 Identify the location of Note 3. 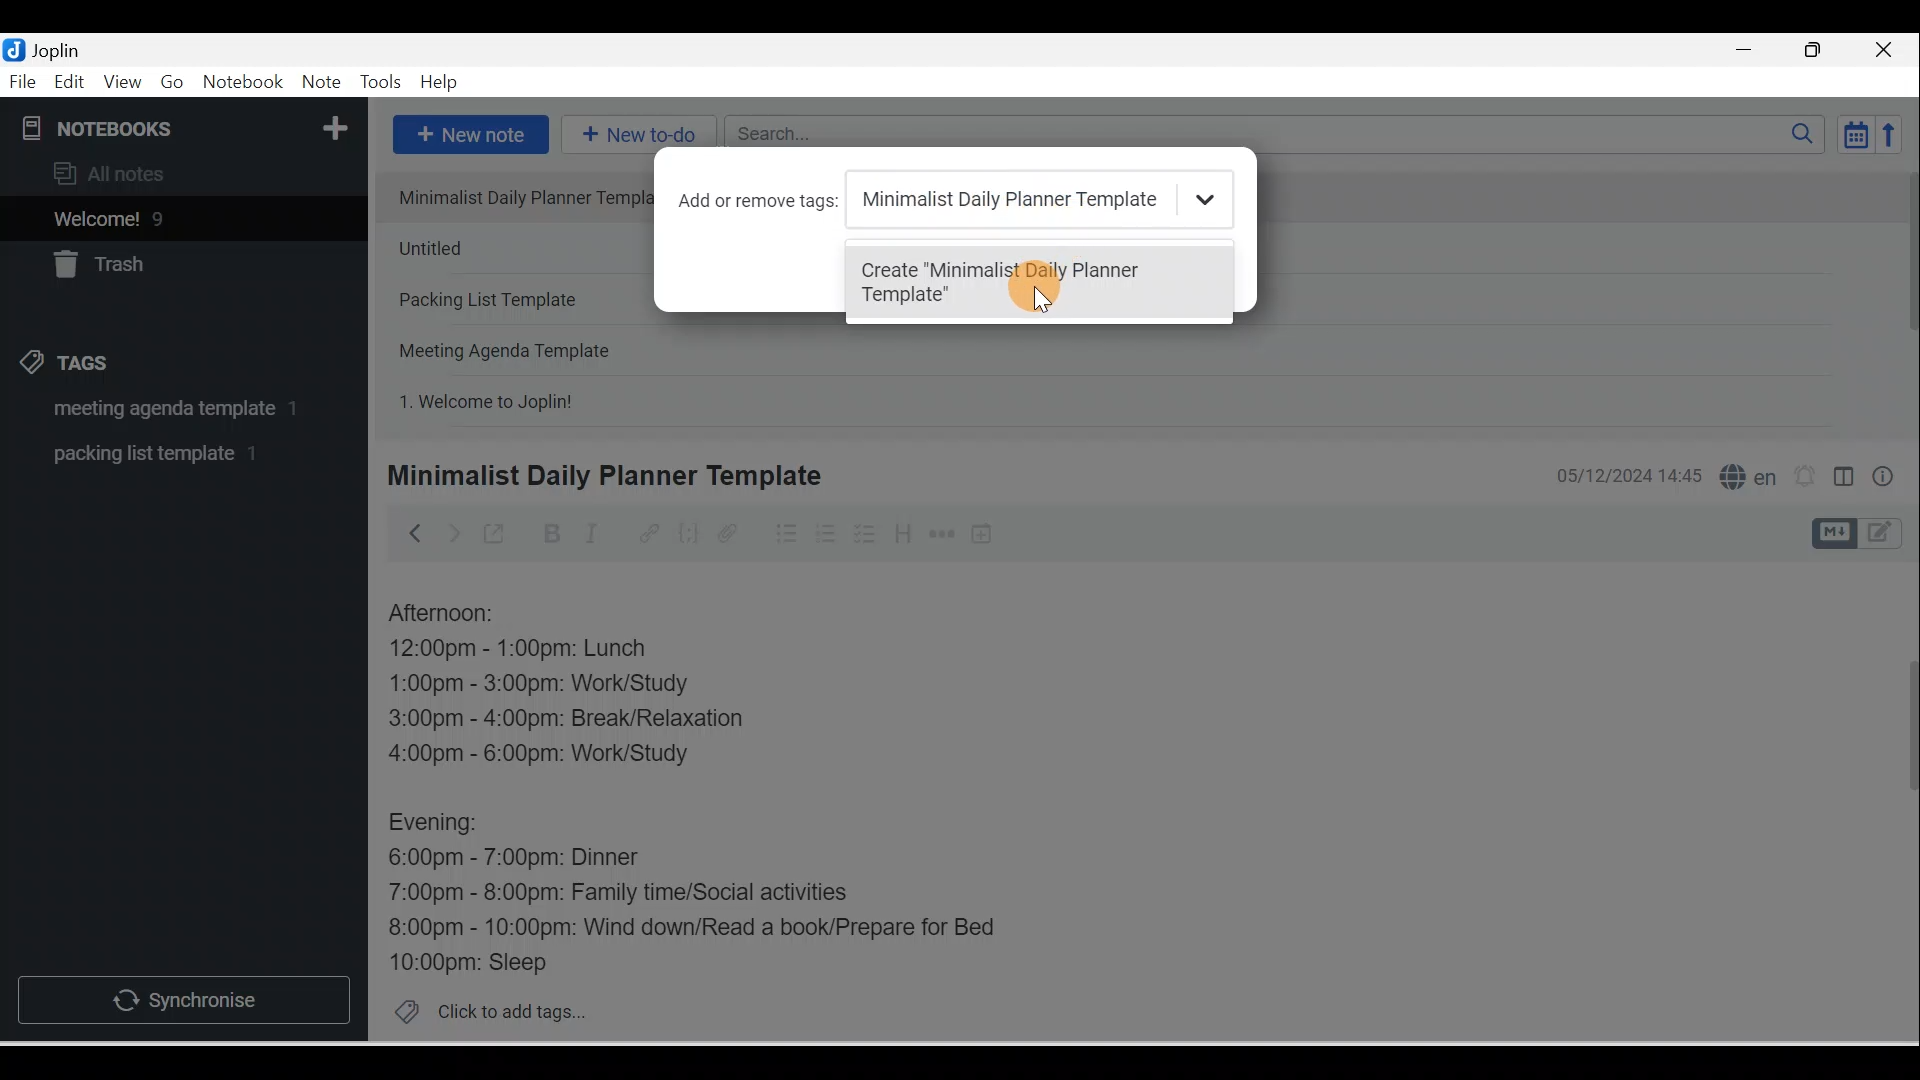
(513, 301).